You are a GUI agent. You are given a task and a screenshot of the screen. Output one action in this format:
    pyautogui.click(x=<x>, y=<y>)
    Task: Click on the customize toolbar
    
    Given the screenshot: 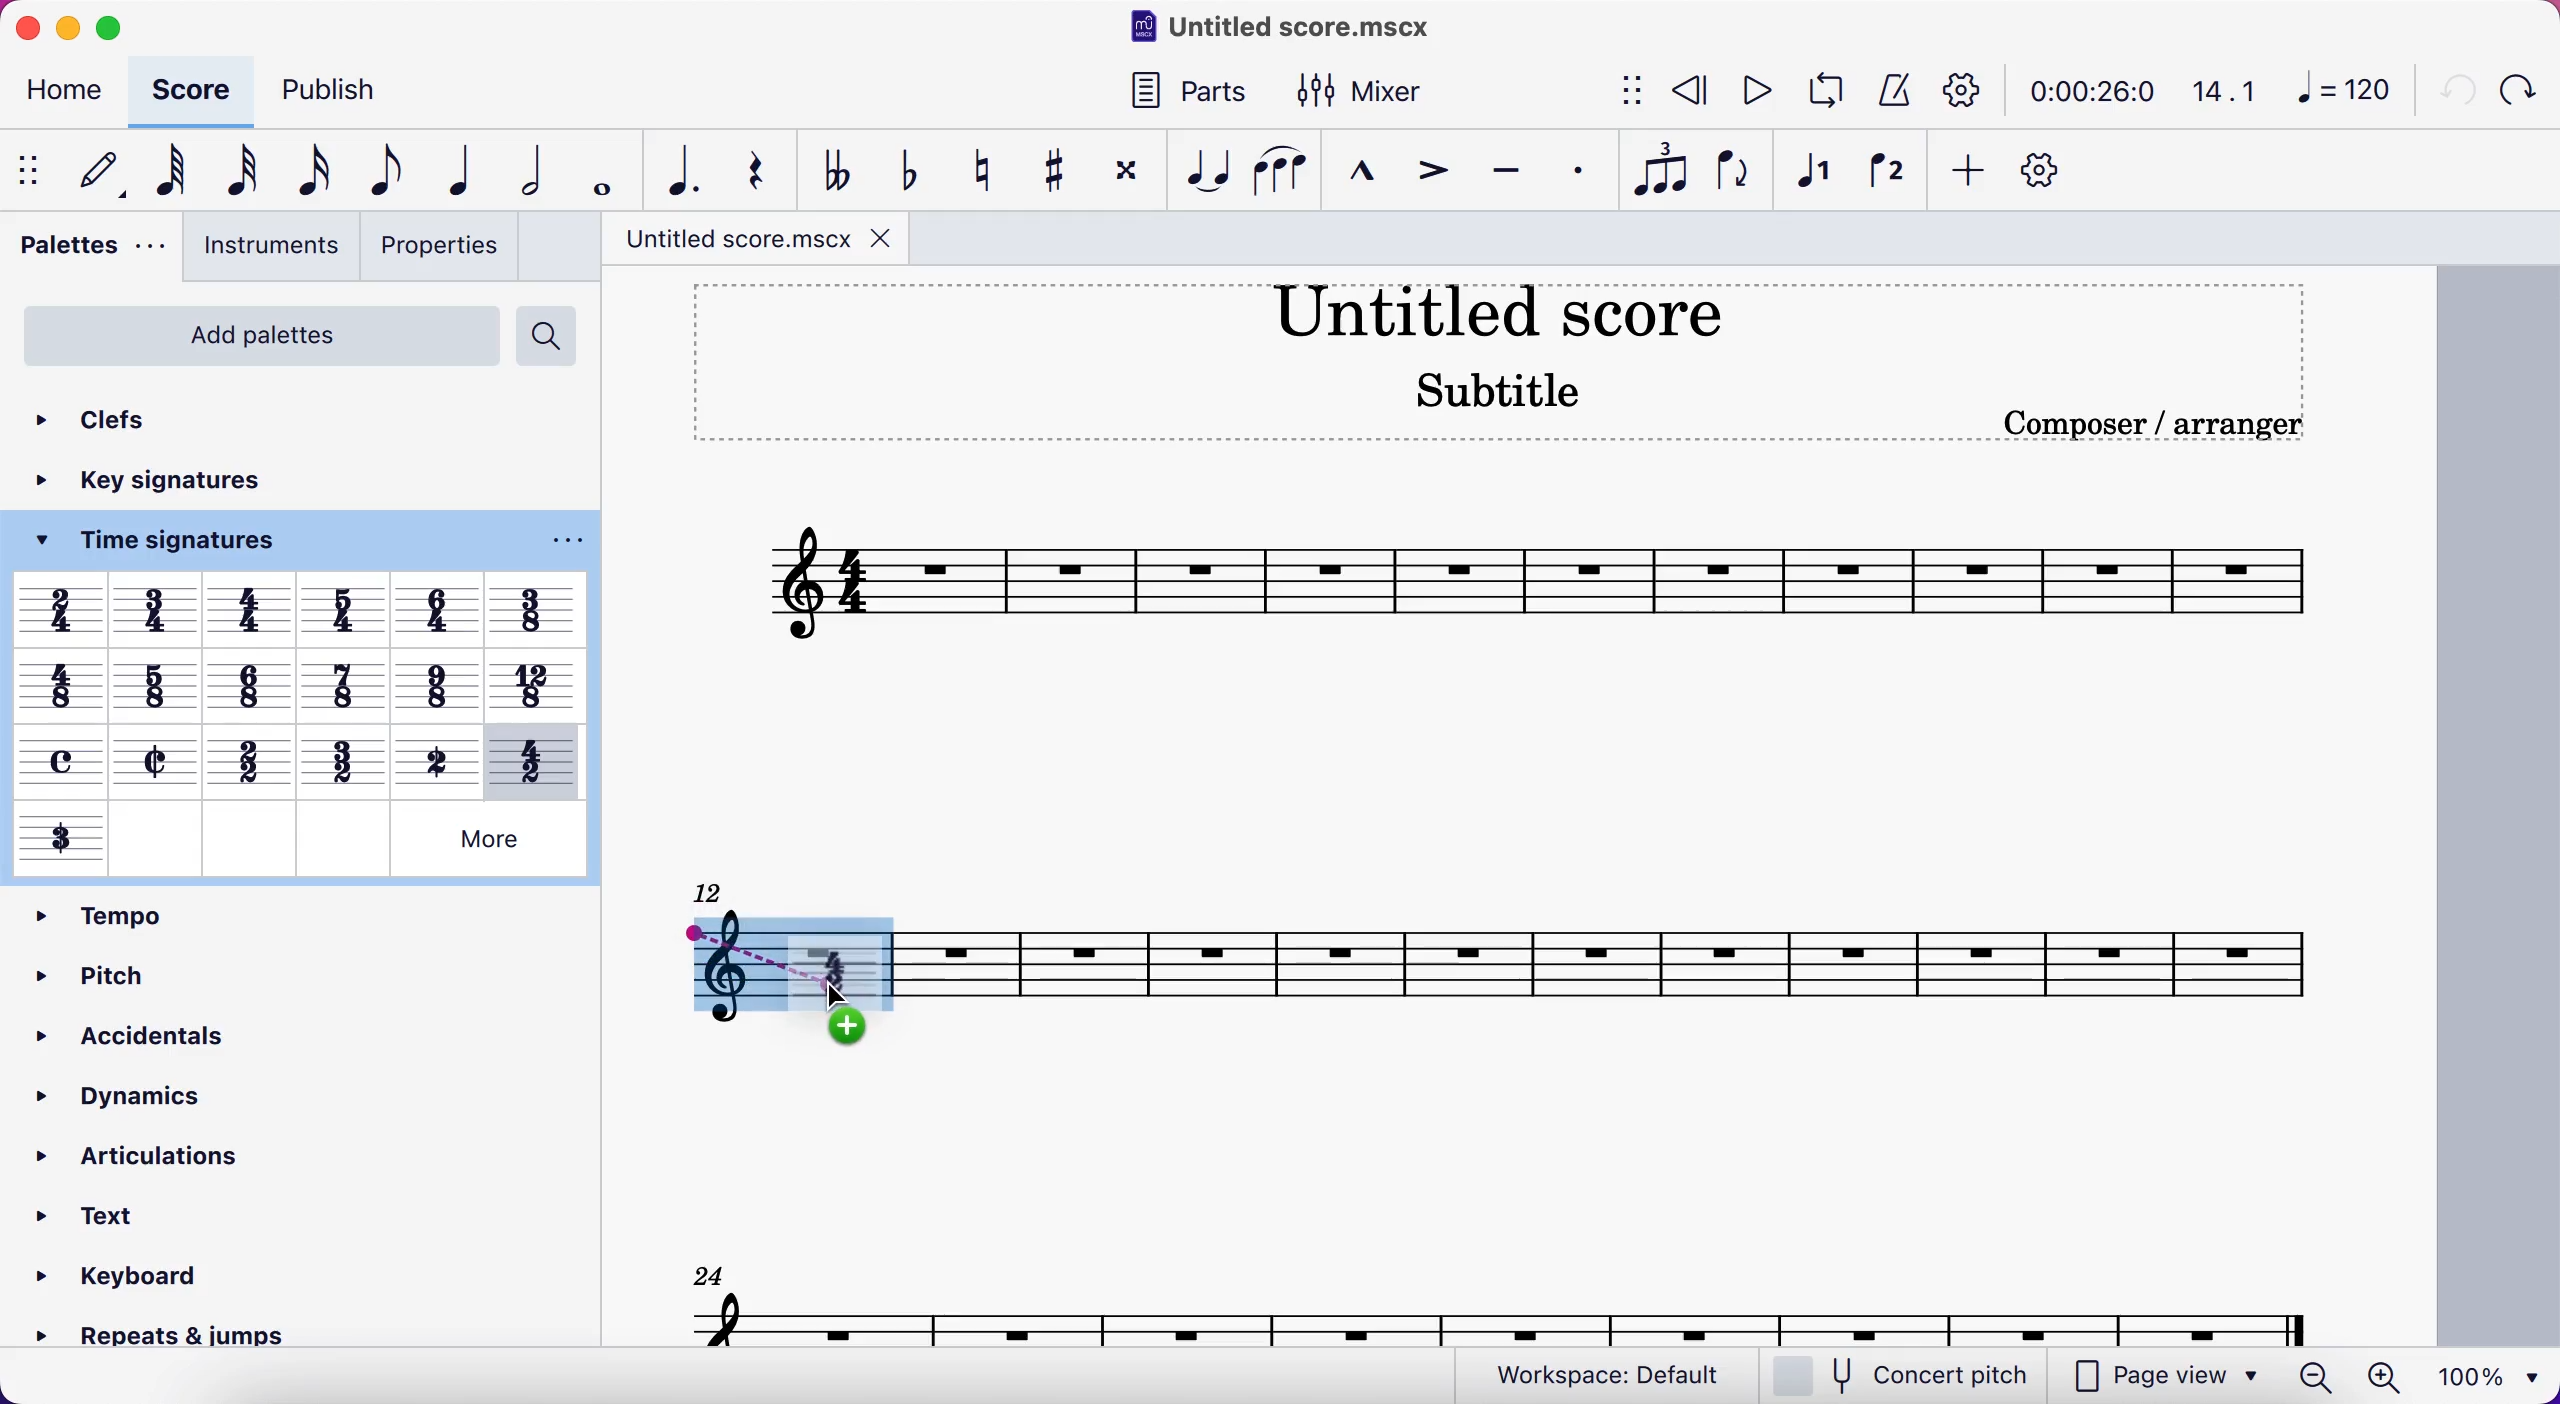 What is the action you would take?
    pyautogui.click(x=2046, y=169)
    